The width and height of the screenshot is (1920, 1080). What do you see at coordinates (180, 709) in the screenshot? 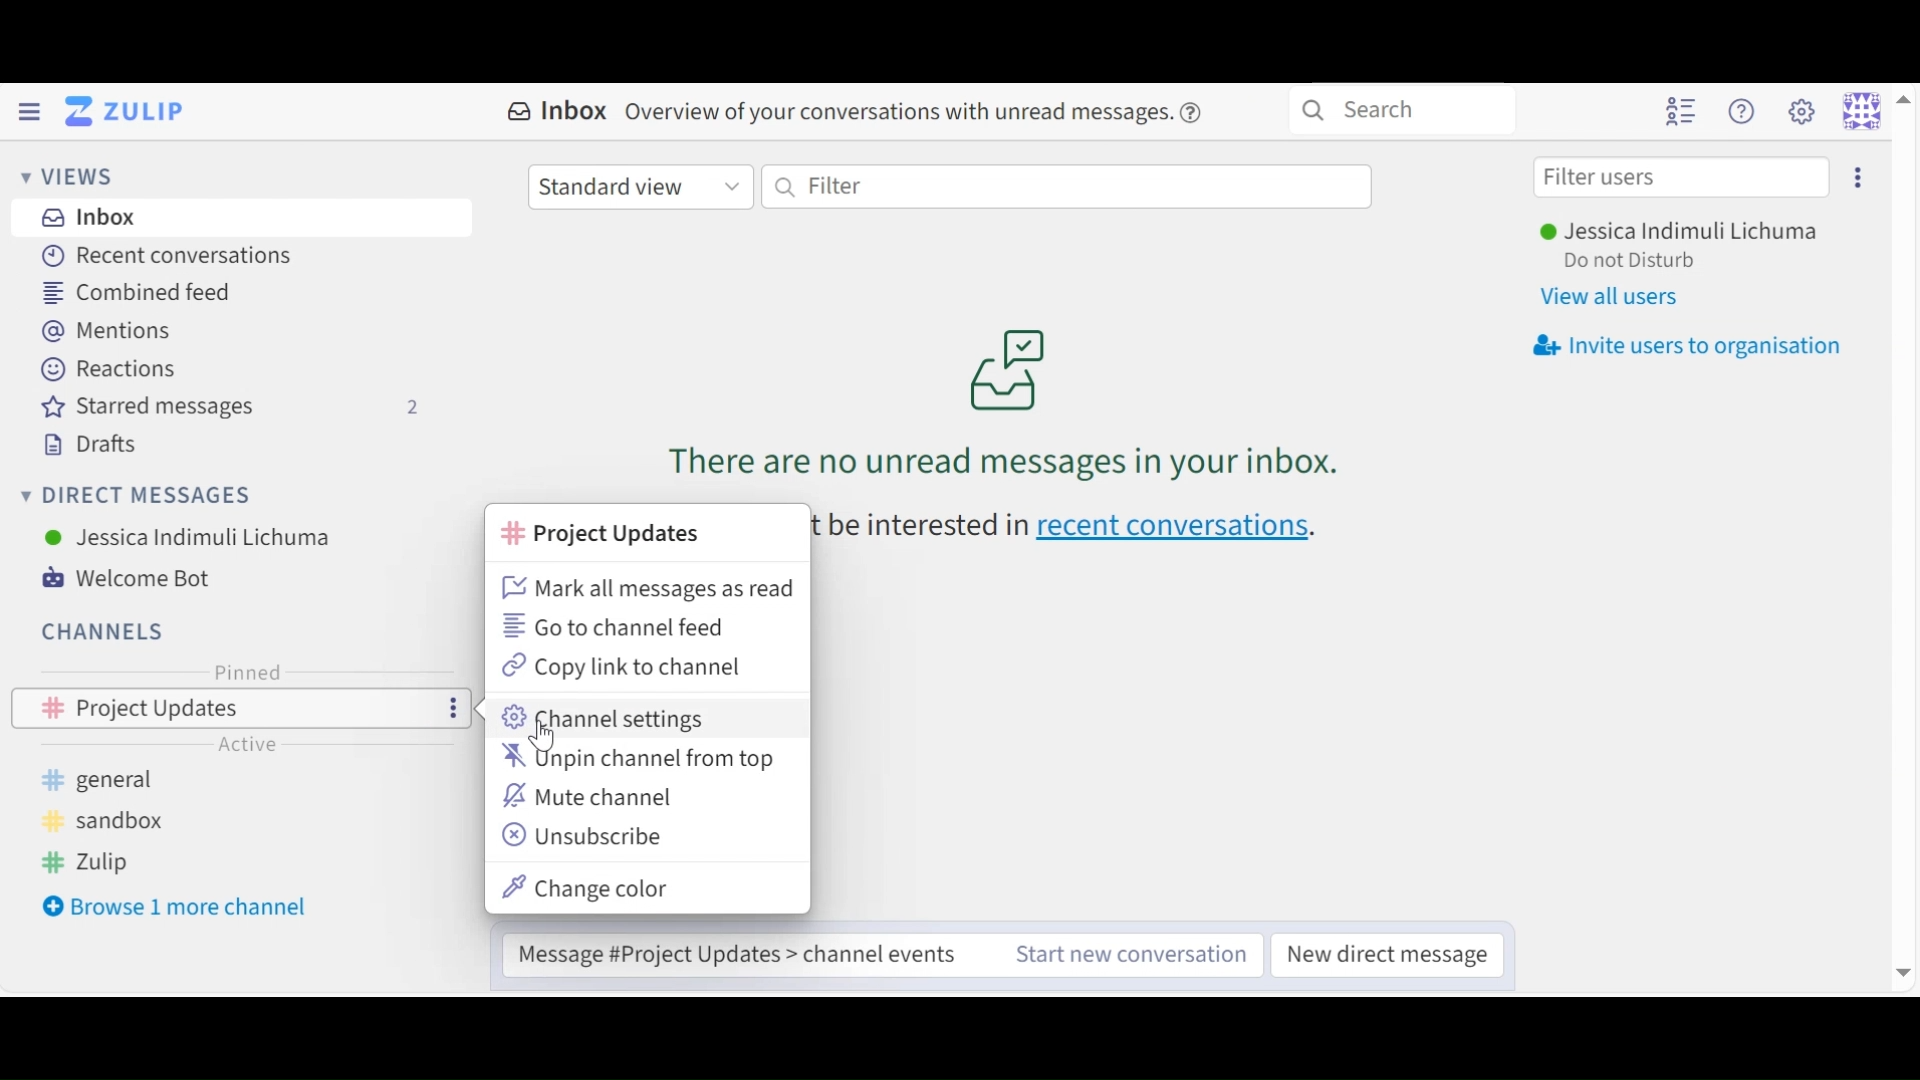
I see `Project Updates` at bounding box center [180, 709].